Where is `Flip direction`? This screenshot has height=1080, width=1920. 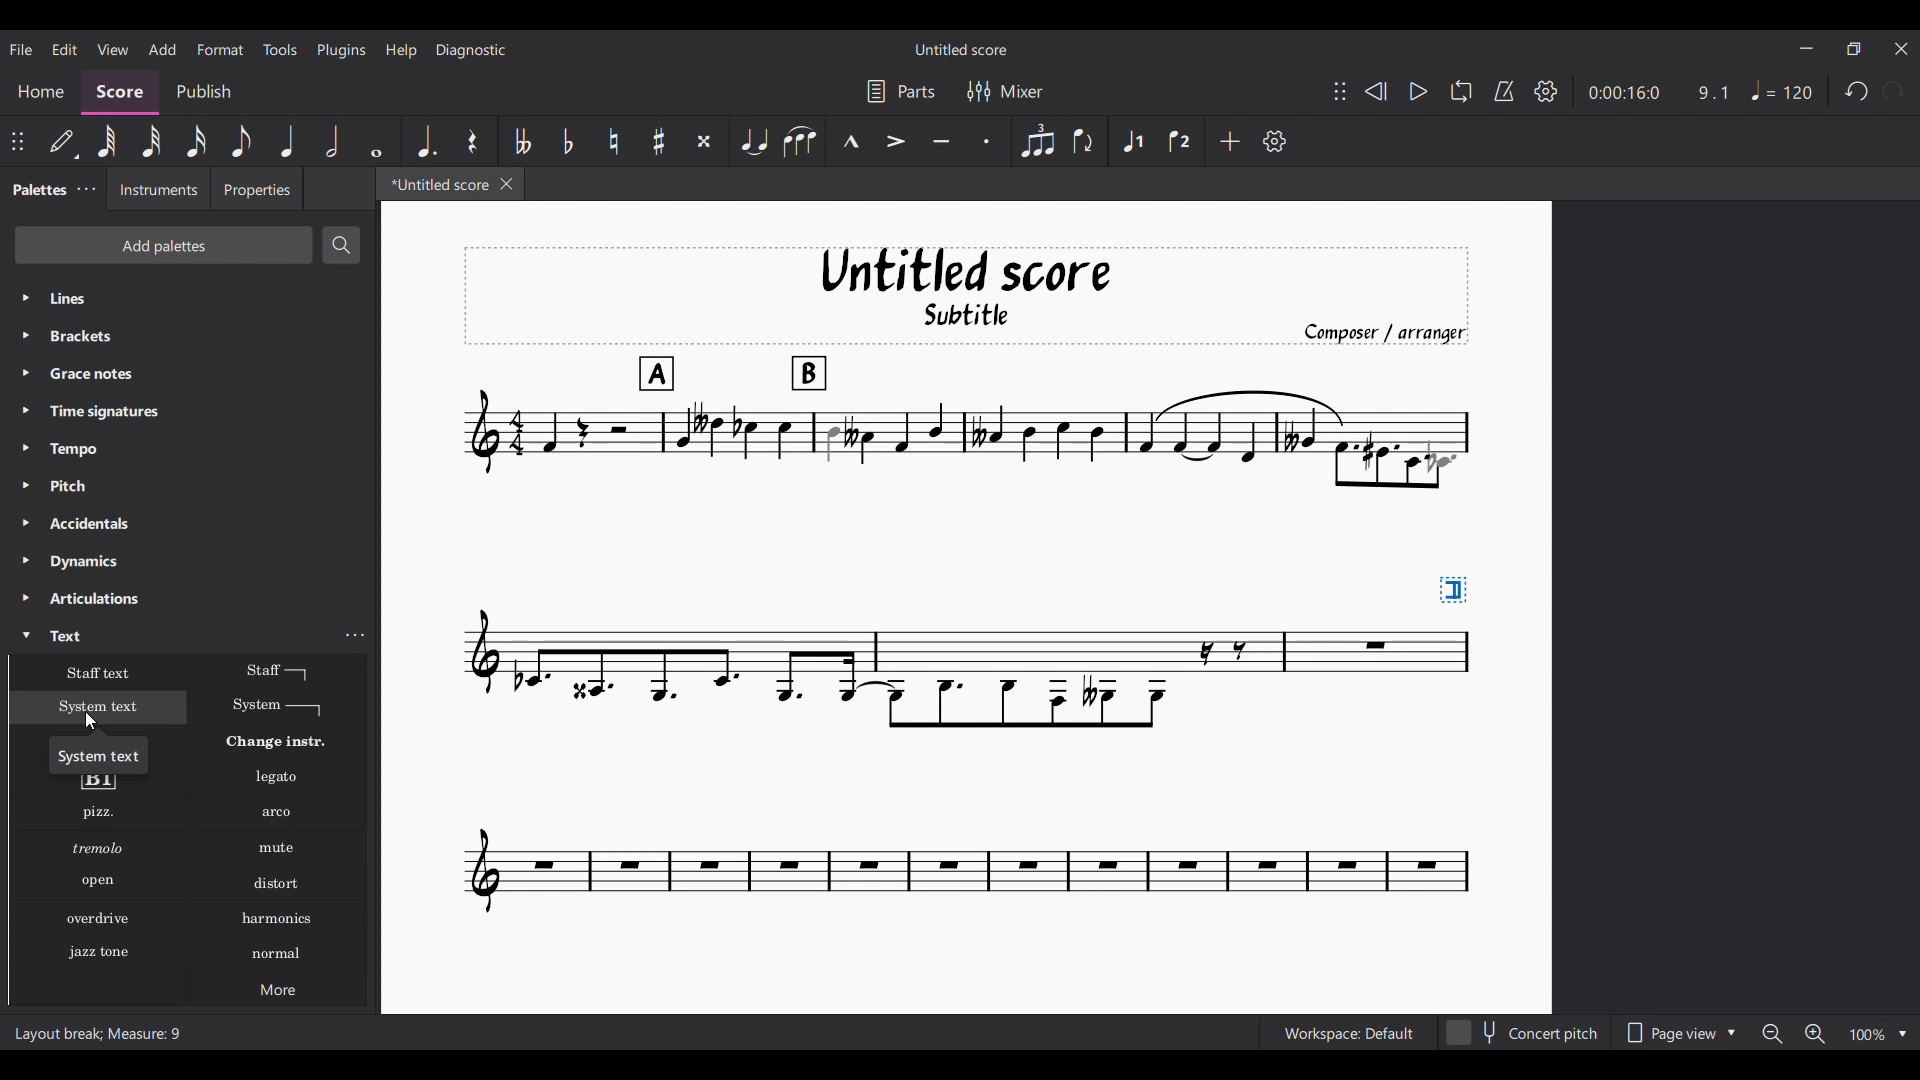
Flip direction is located at coordinates (1084, 140).